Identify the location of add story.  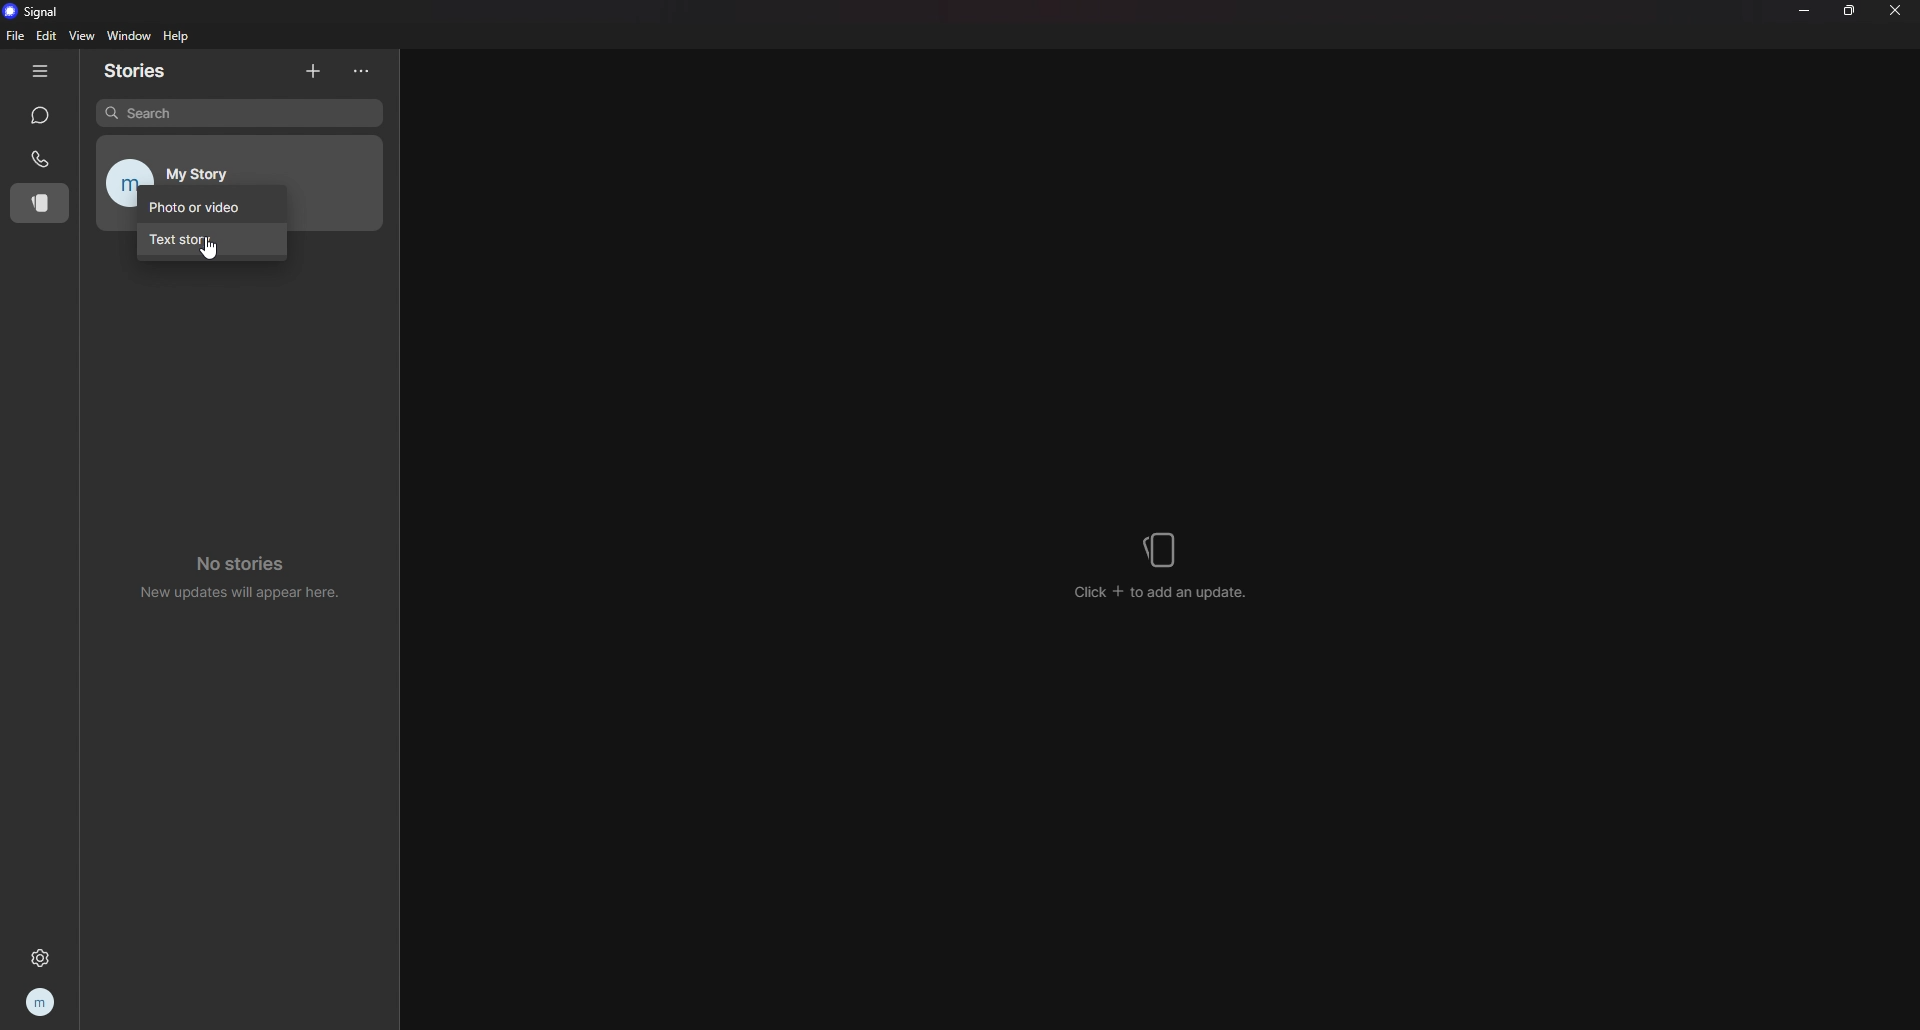
(315, 70).